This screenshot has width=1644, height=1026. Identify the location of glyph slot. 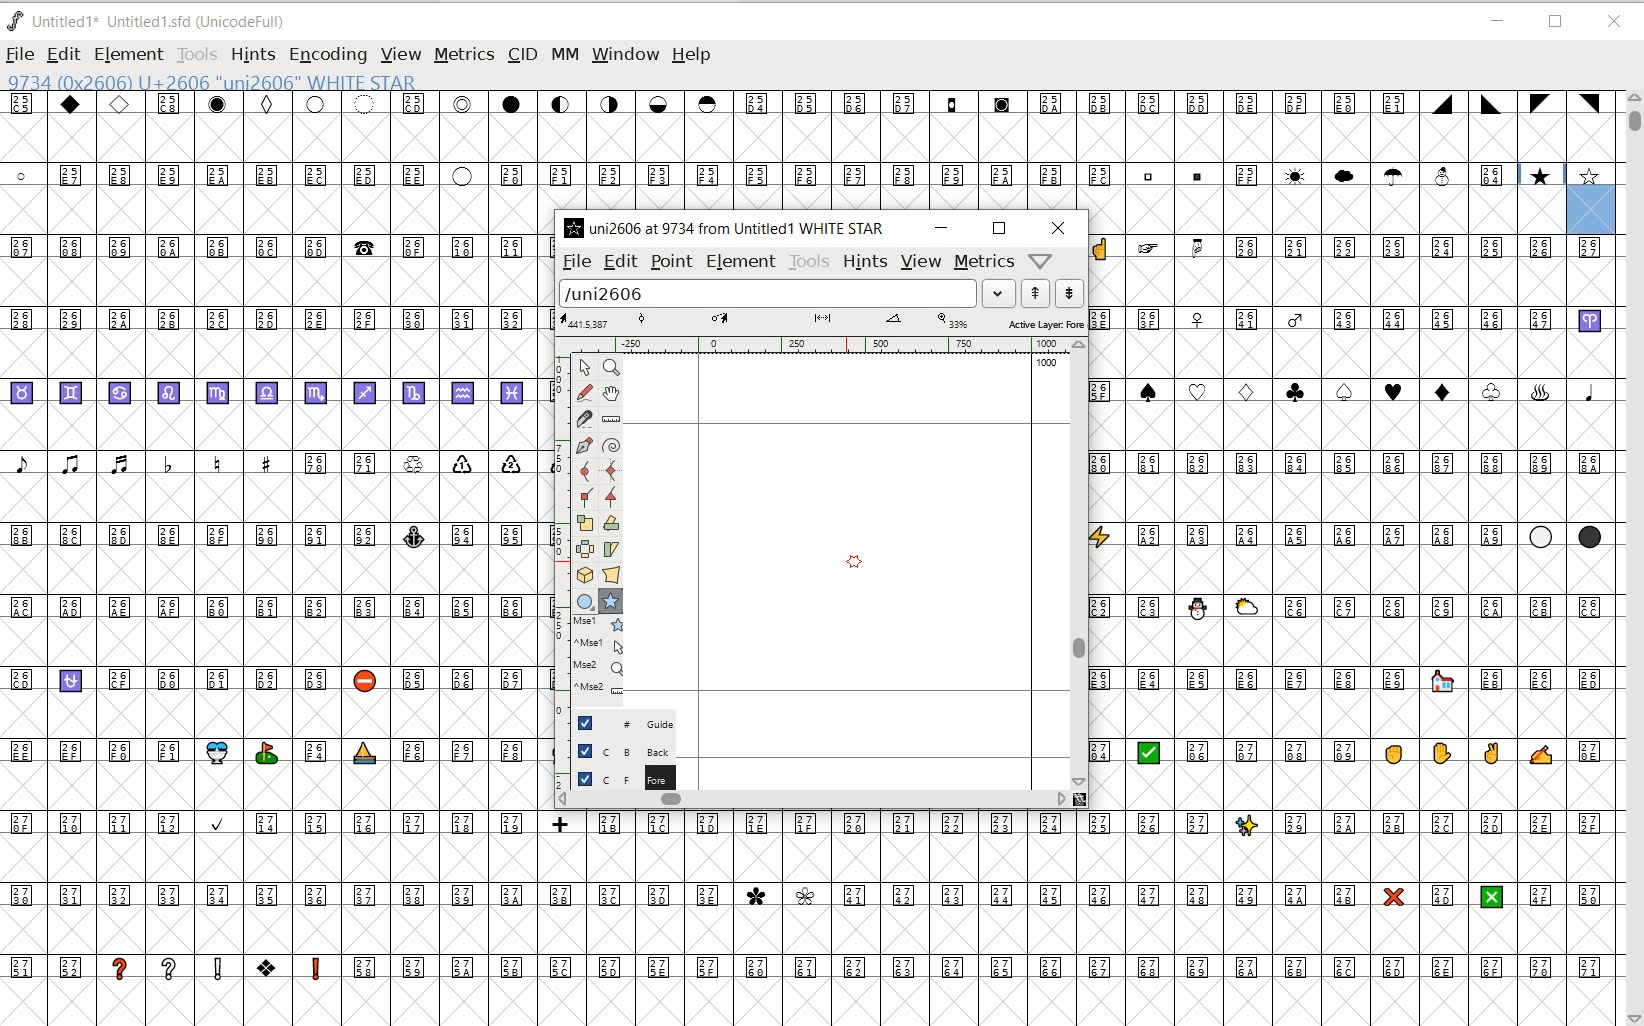
(1593, 201).